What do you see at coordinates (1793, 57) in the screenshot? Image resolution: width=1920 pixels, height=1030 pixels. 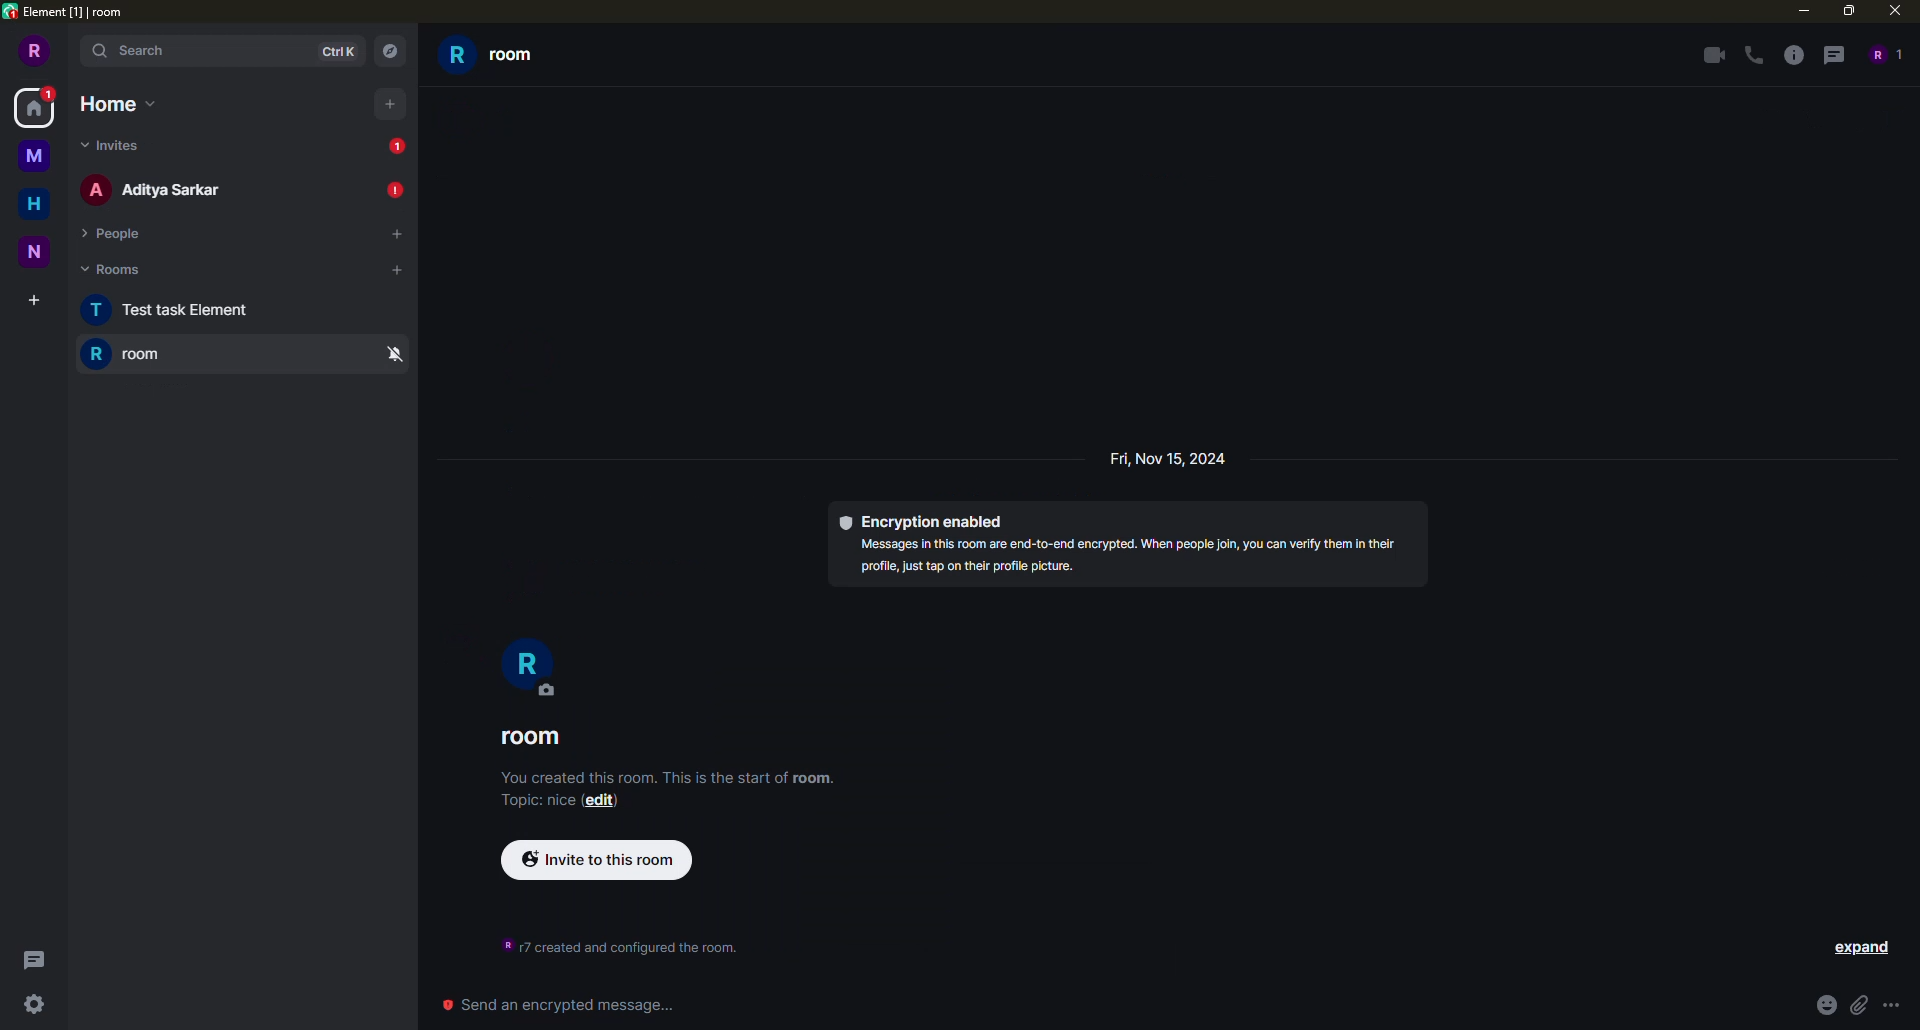 I see `information` at bounding box center [1793, 57].